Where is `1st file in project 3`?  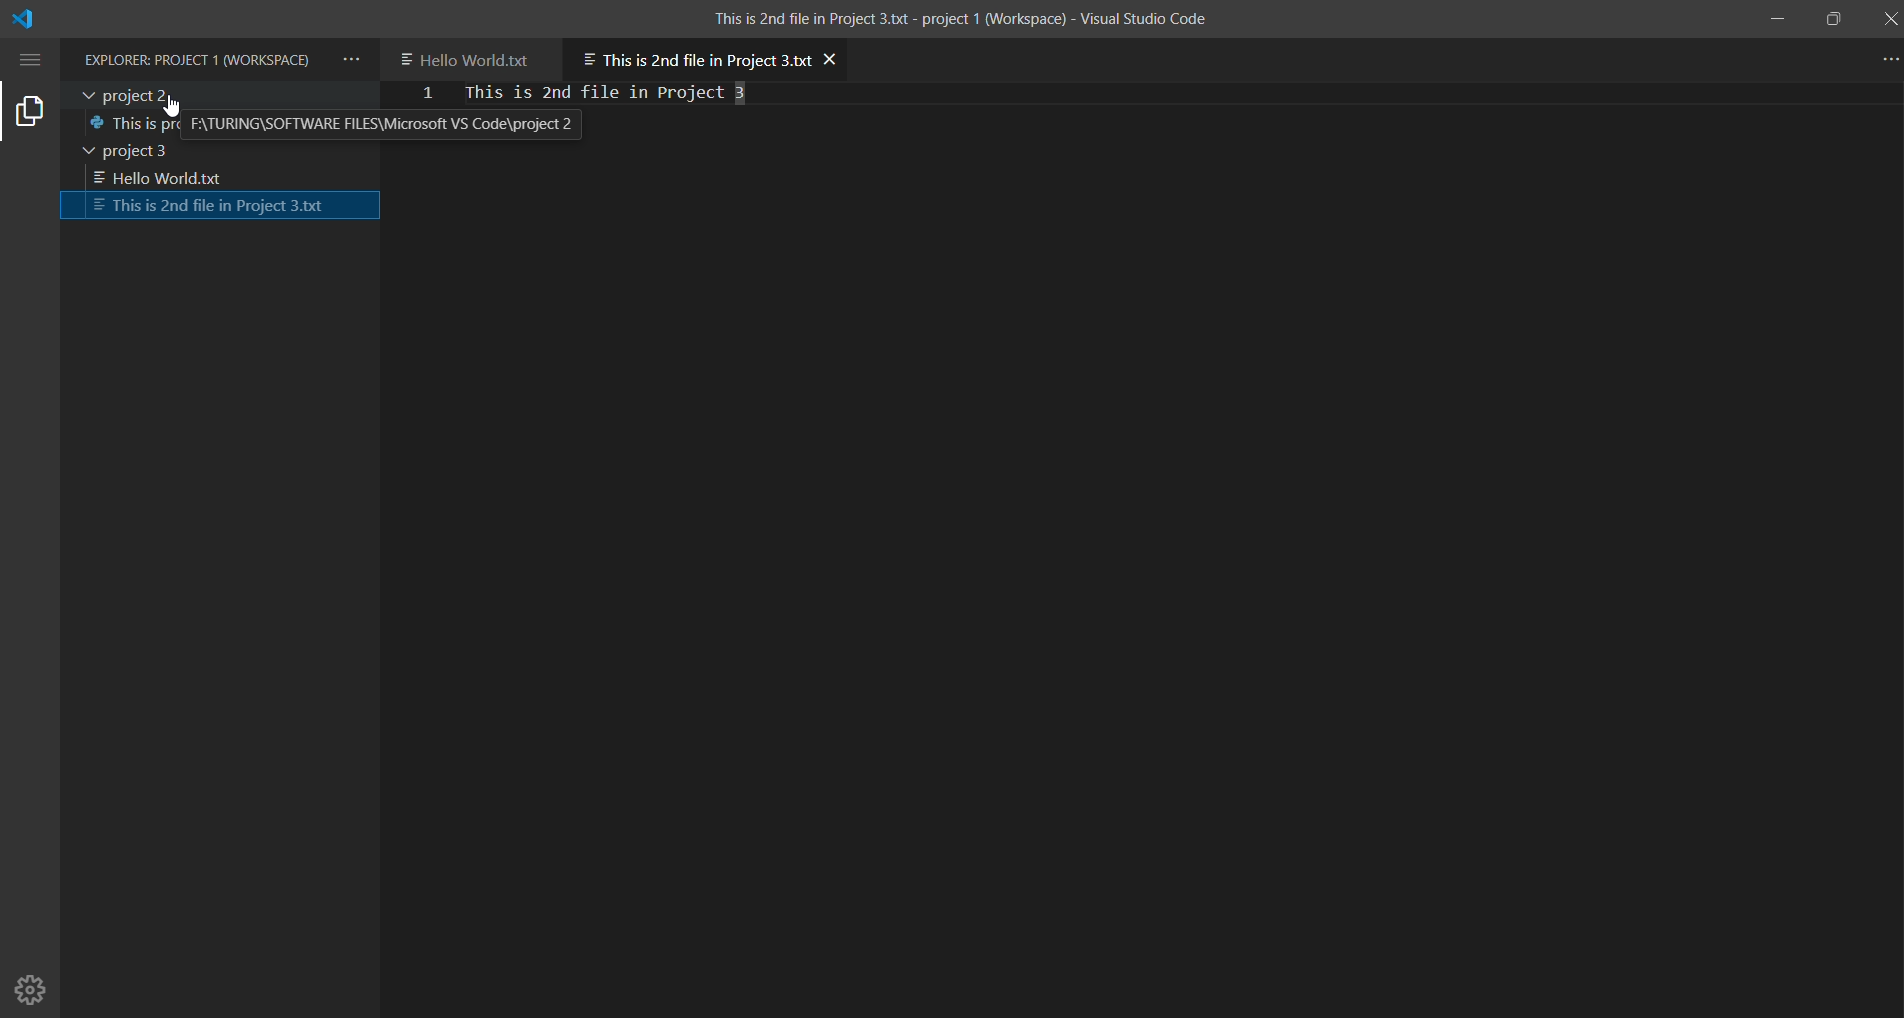 1st file in project 3 is located at coordinates (215, 178).